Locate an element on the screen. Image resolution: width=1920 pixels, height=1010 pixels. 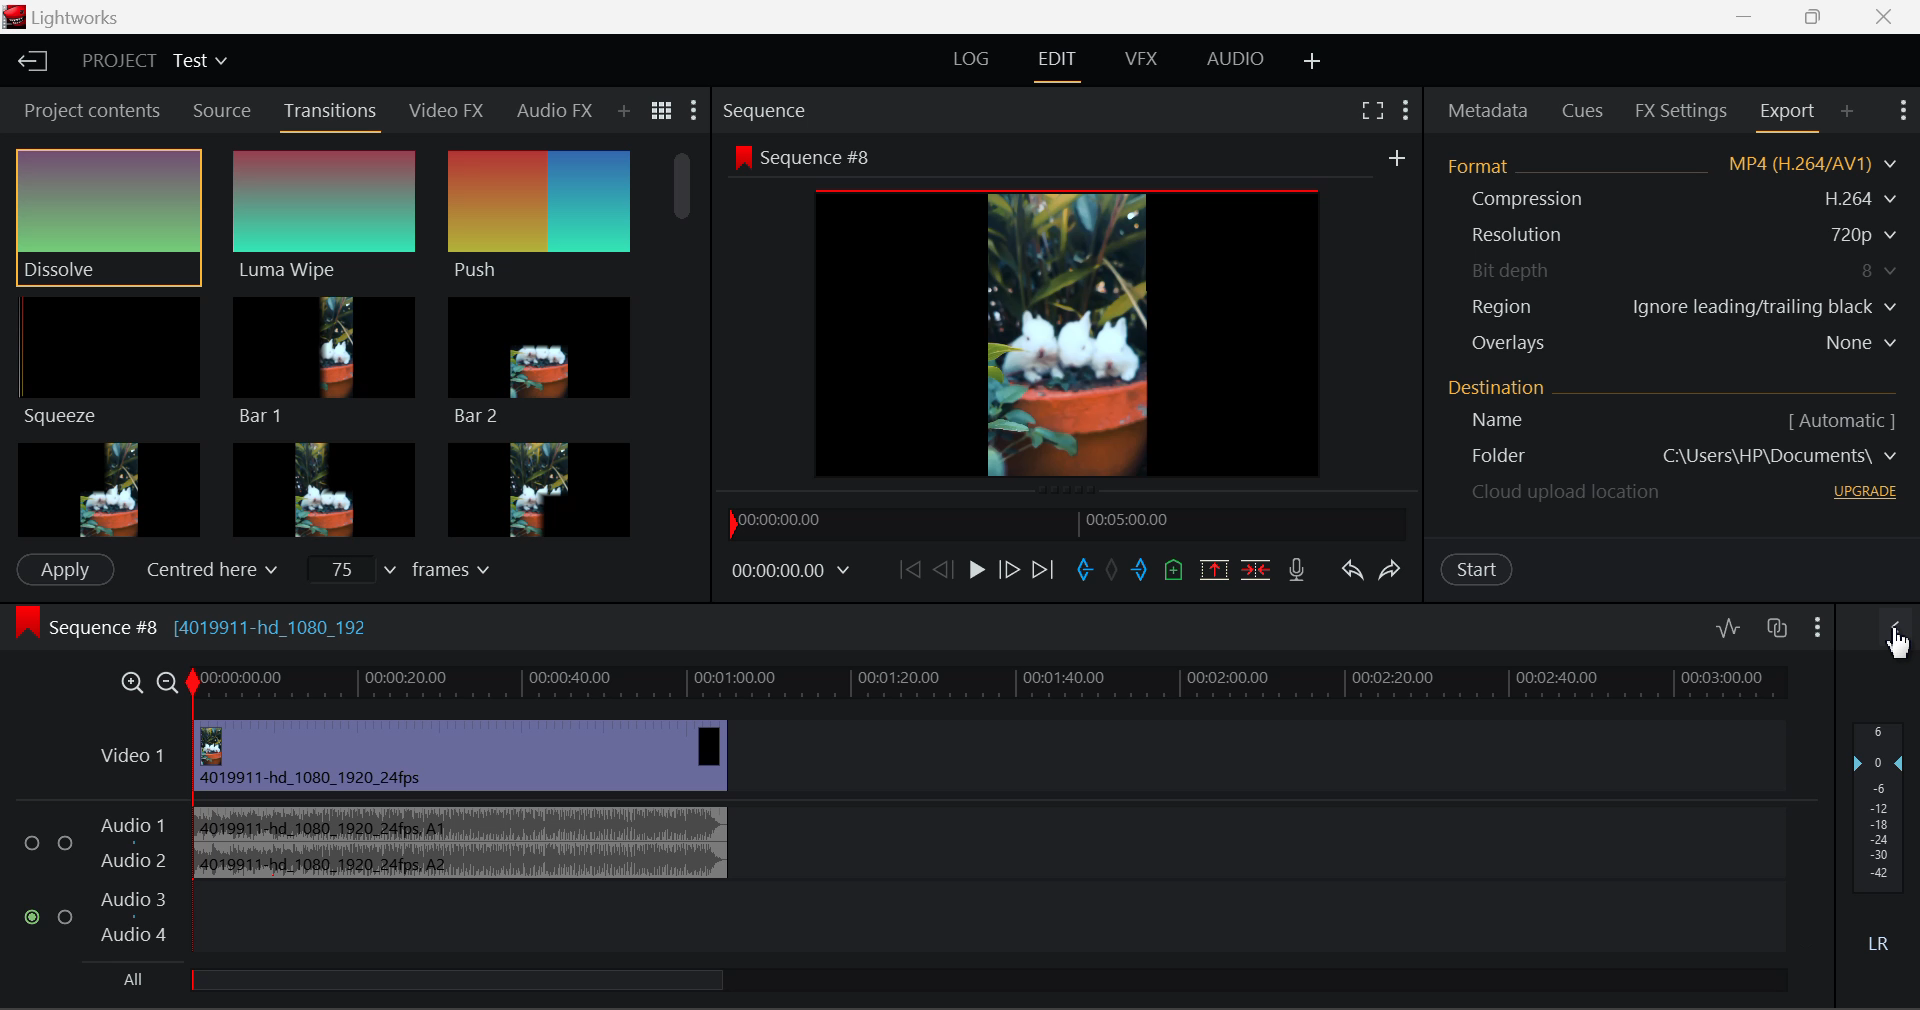
Start is located at coordinates (1478, 569).